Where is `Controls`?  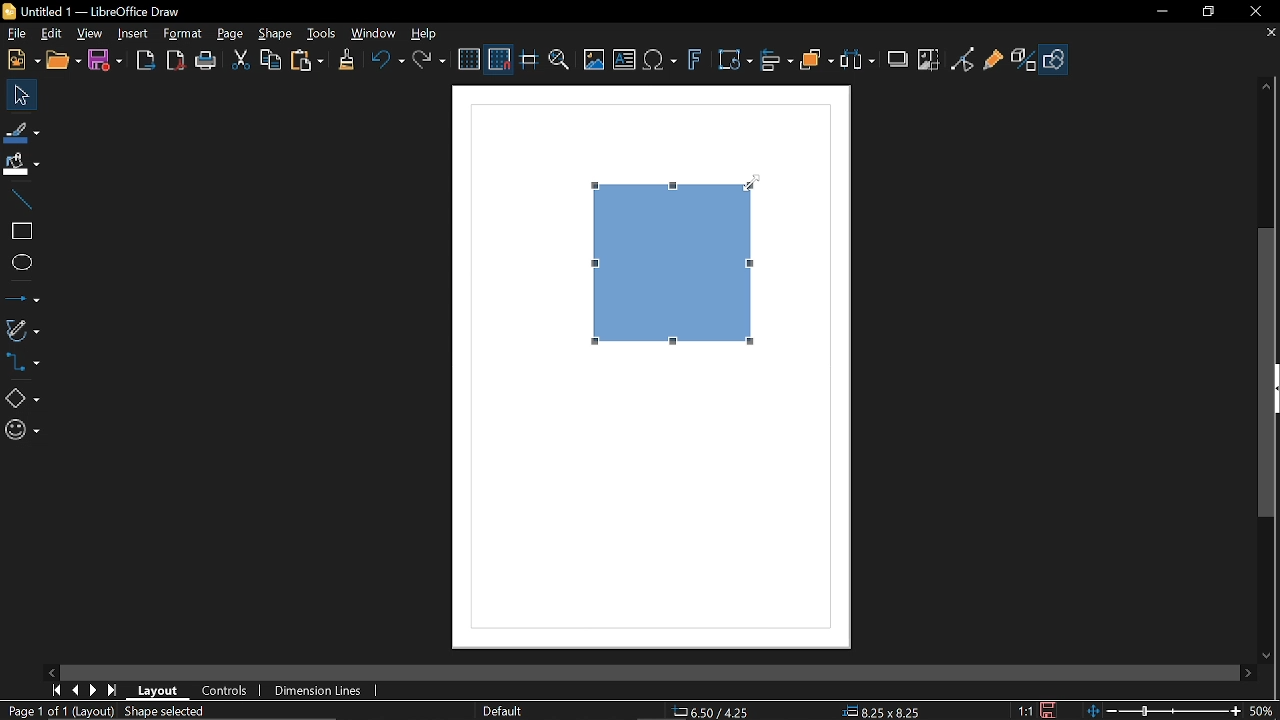 Controls is located at coordinates (223, 691).